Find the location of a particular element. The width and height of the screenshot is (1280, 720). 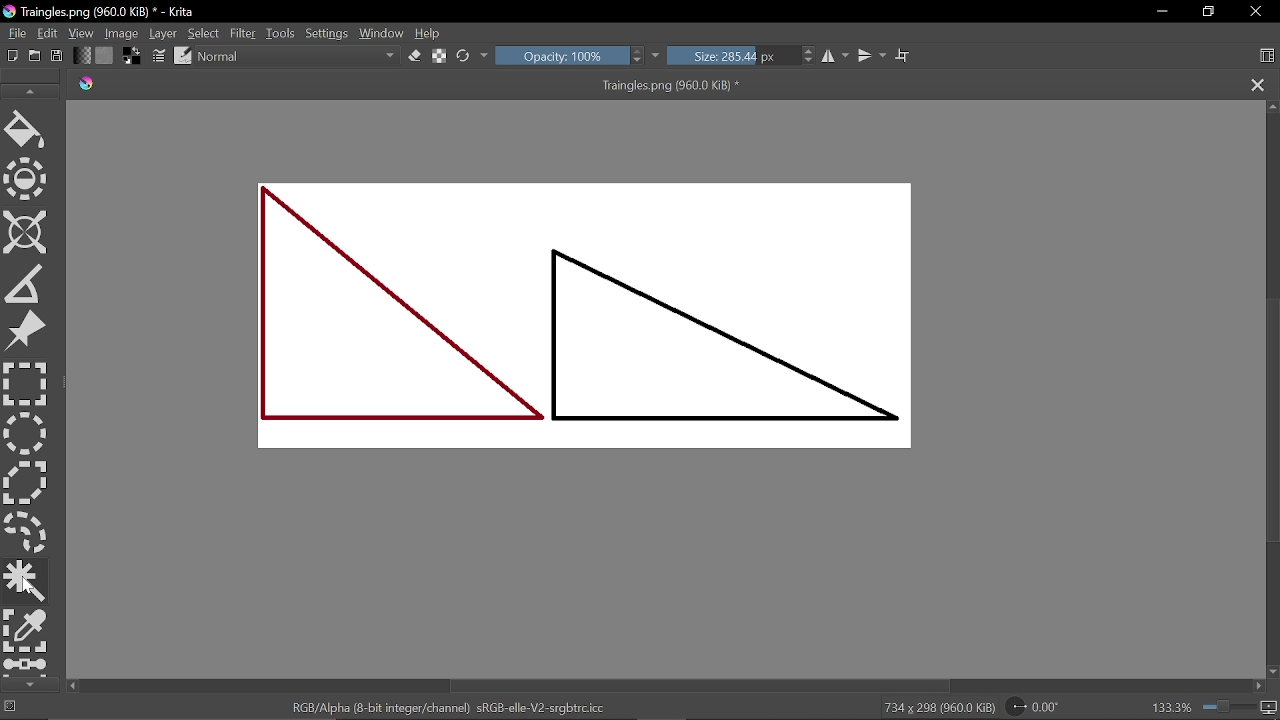

logo is located at coordinates (87, 85).